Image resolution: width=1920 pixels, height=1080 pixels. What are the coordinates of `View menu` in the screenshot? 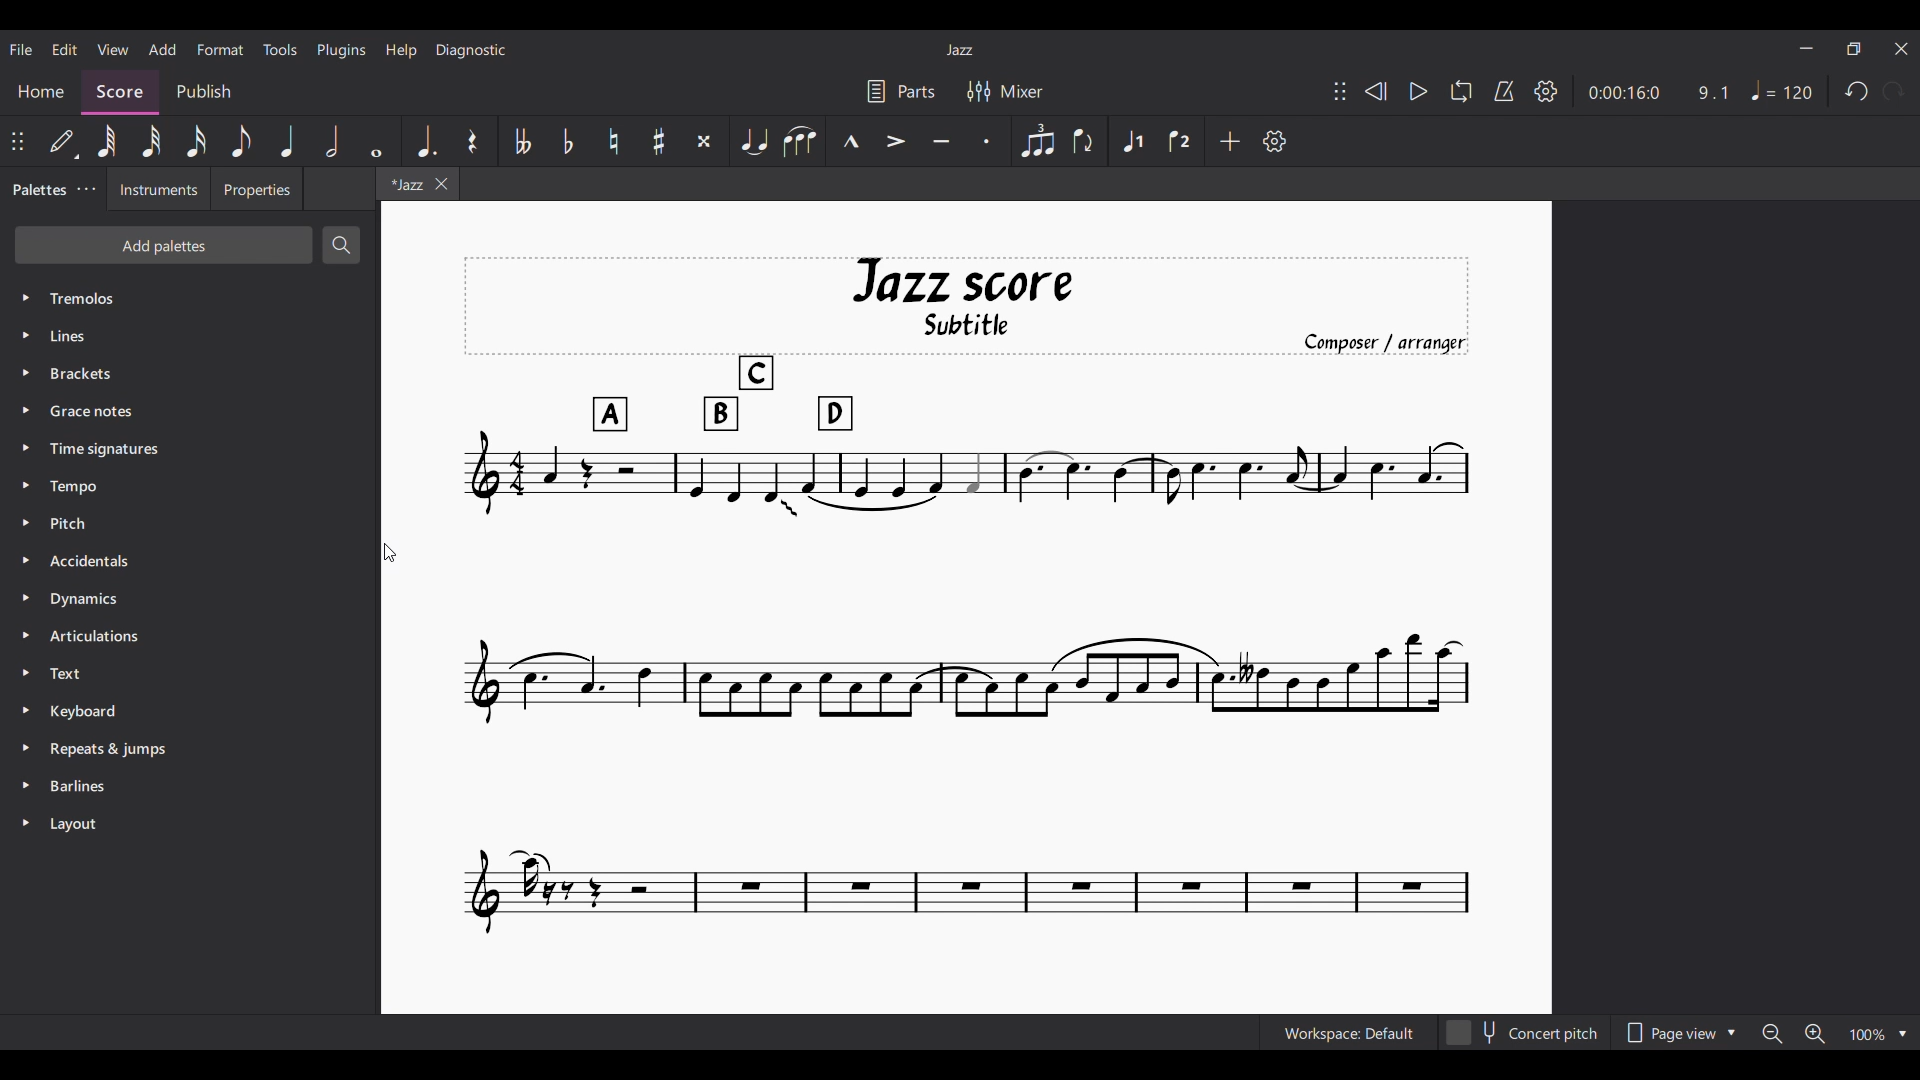 It's located at (113, 49).